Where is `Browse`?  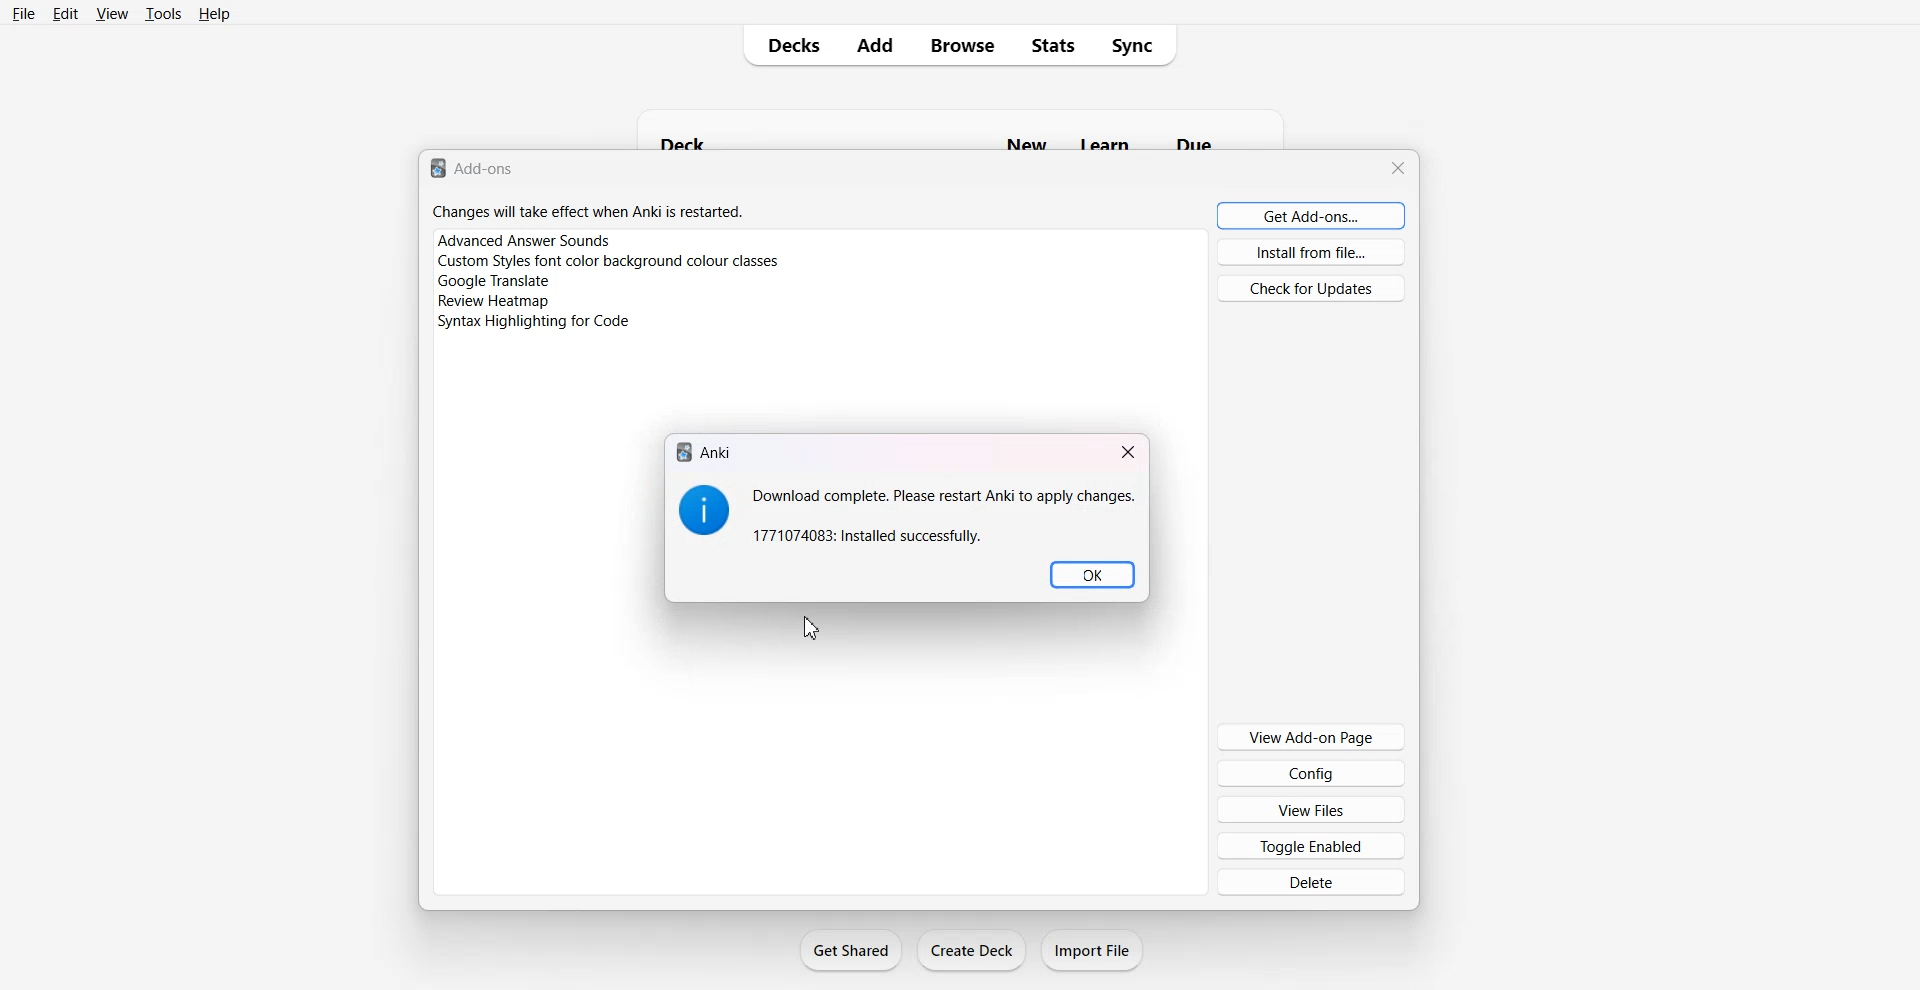 Browse is located at coordinates (963, 46).